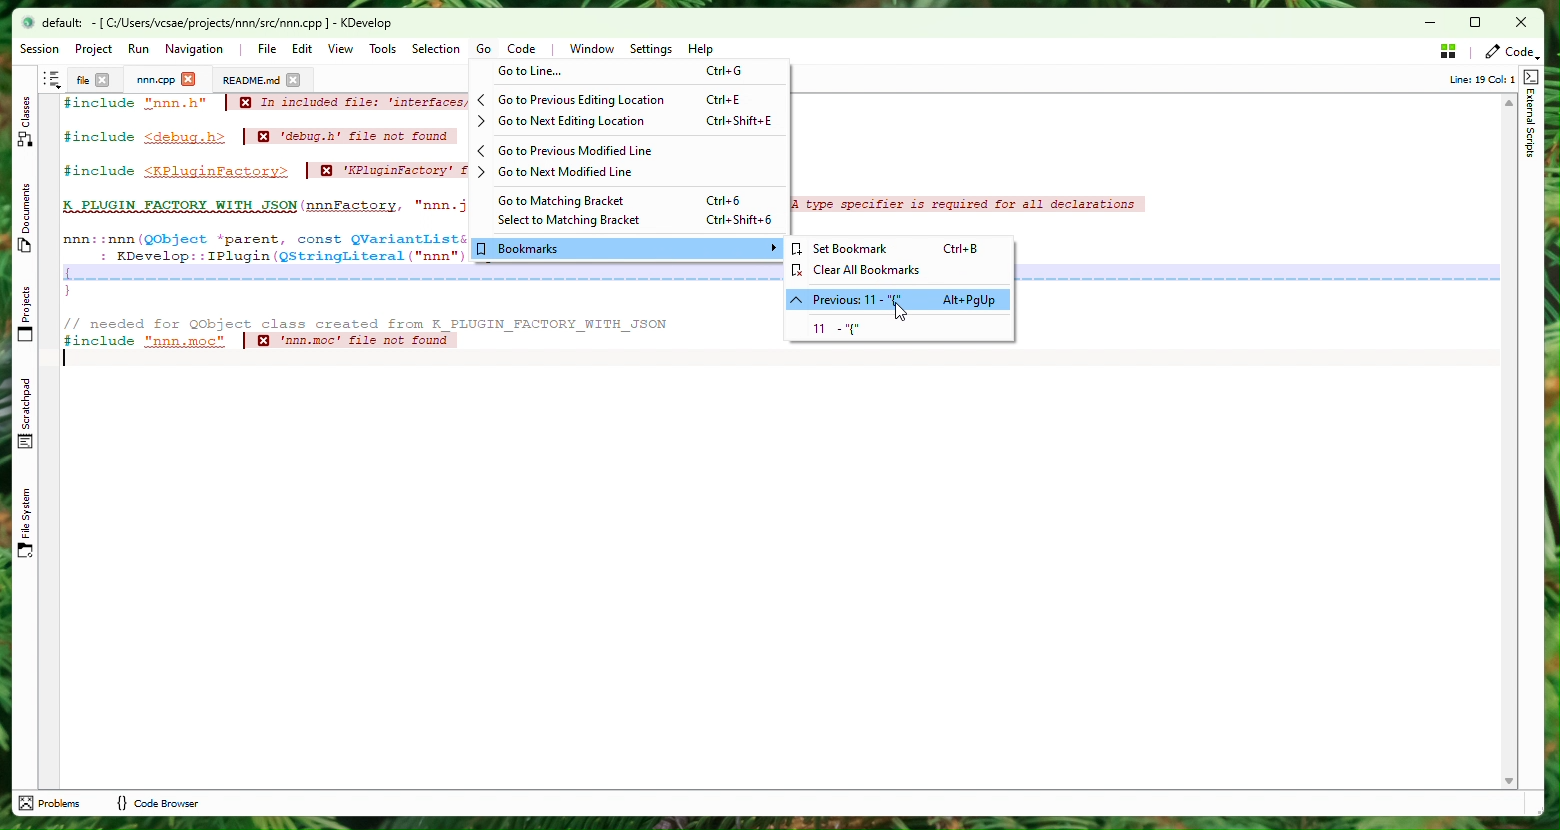 This screenshot has width=1560, height=830. Describe the element at coordinates (901, 312) in the screenshot. I see `cursor` at that location.